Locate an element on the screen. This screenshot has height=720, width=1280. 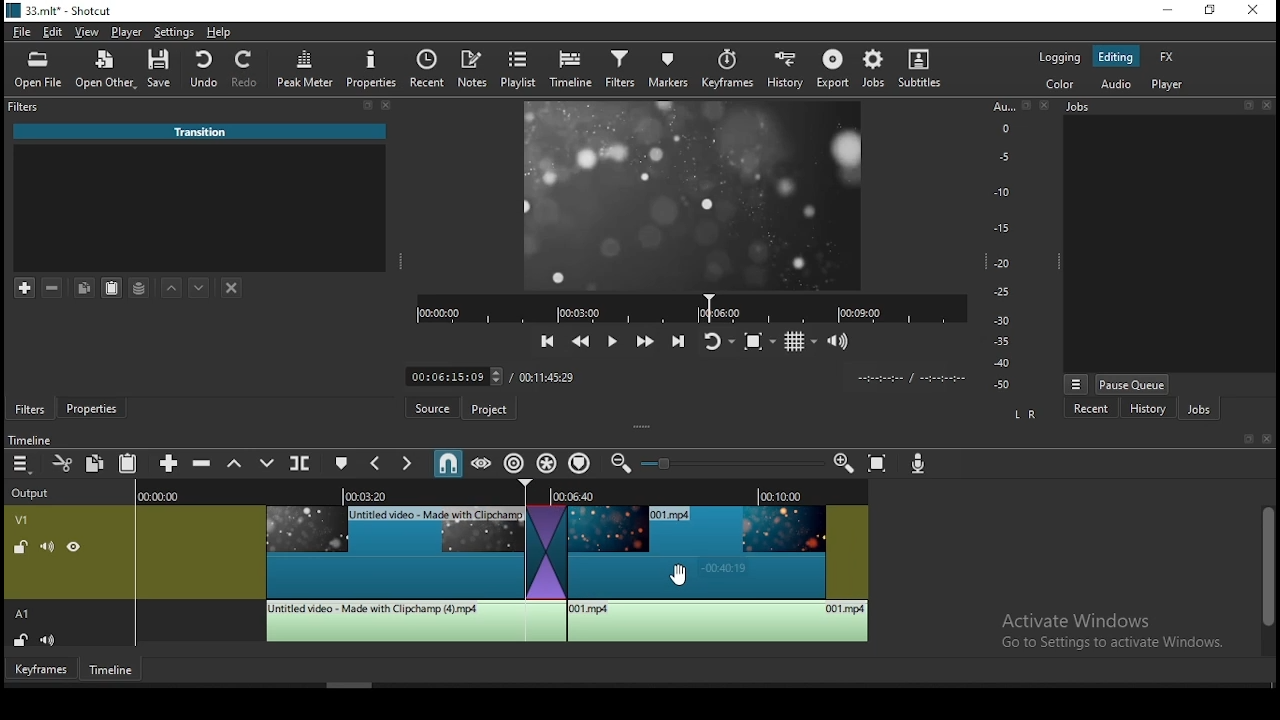
save is located at coordinates (163, 70).